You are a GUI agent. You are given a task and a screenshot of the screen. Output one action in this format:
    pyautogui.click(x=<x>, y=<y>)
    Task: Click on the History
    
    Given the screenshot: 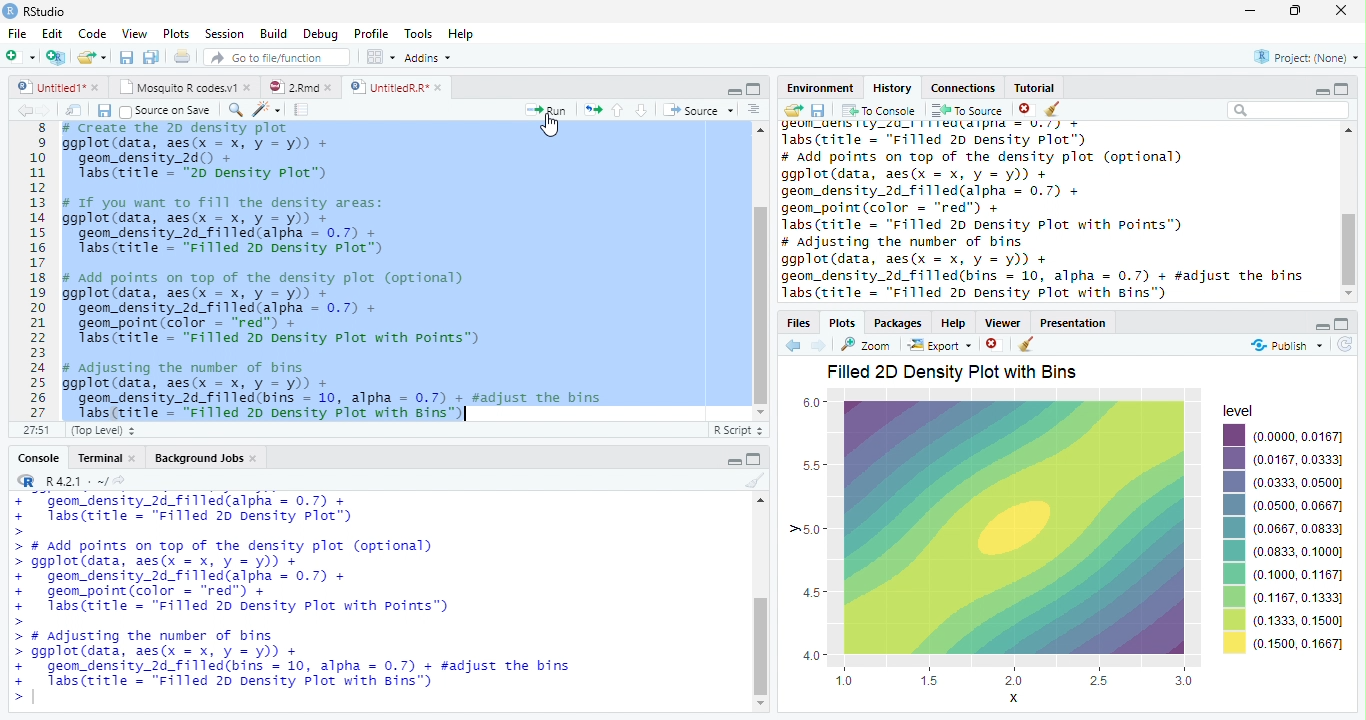 What is the action you would take?
    pyautogui.click(x=892, y=88)
    